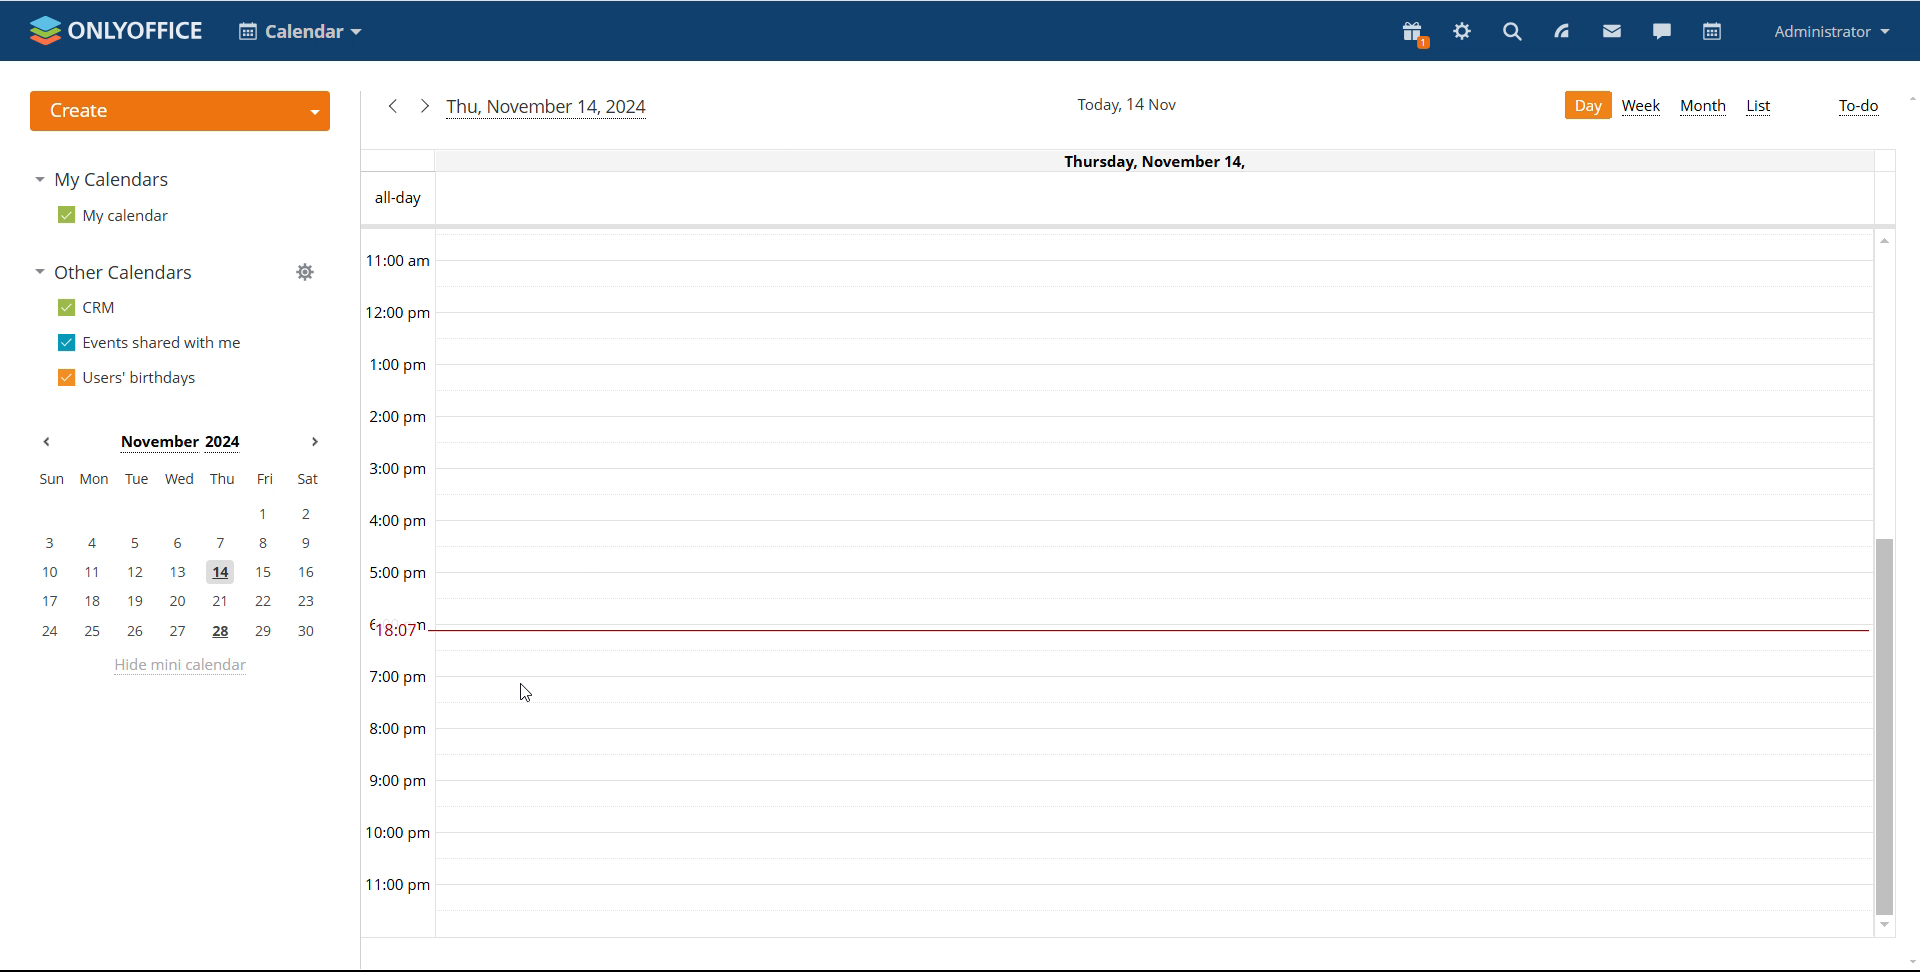 The width and height of the screenshot is (1920, 972). What do you see at coordinates (180, 112) in the screenshot?
I see `create` at bounding box center [180, 112].